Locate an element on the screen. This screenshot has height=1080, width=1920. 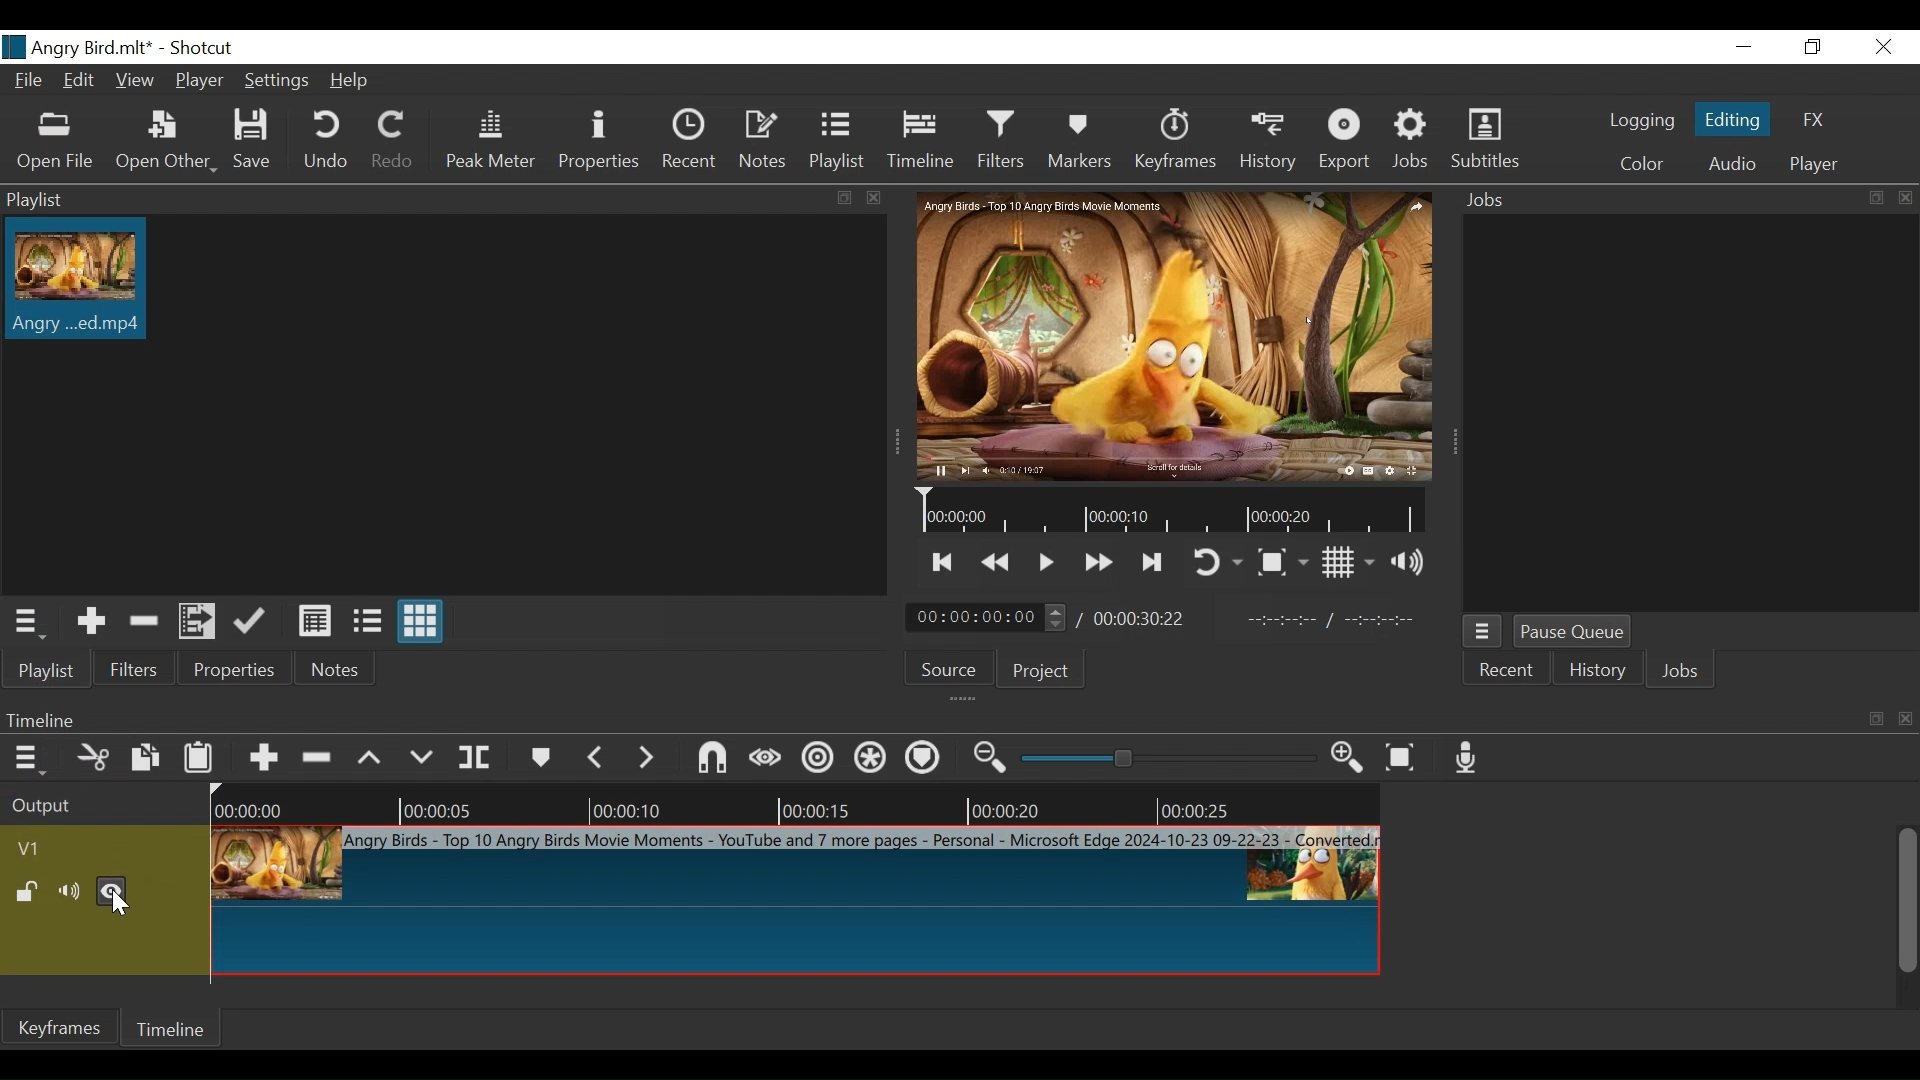
Media Viewer is located at coordinates (1173, 336).